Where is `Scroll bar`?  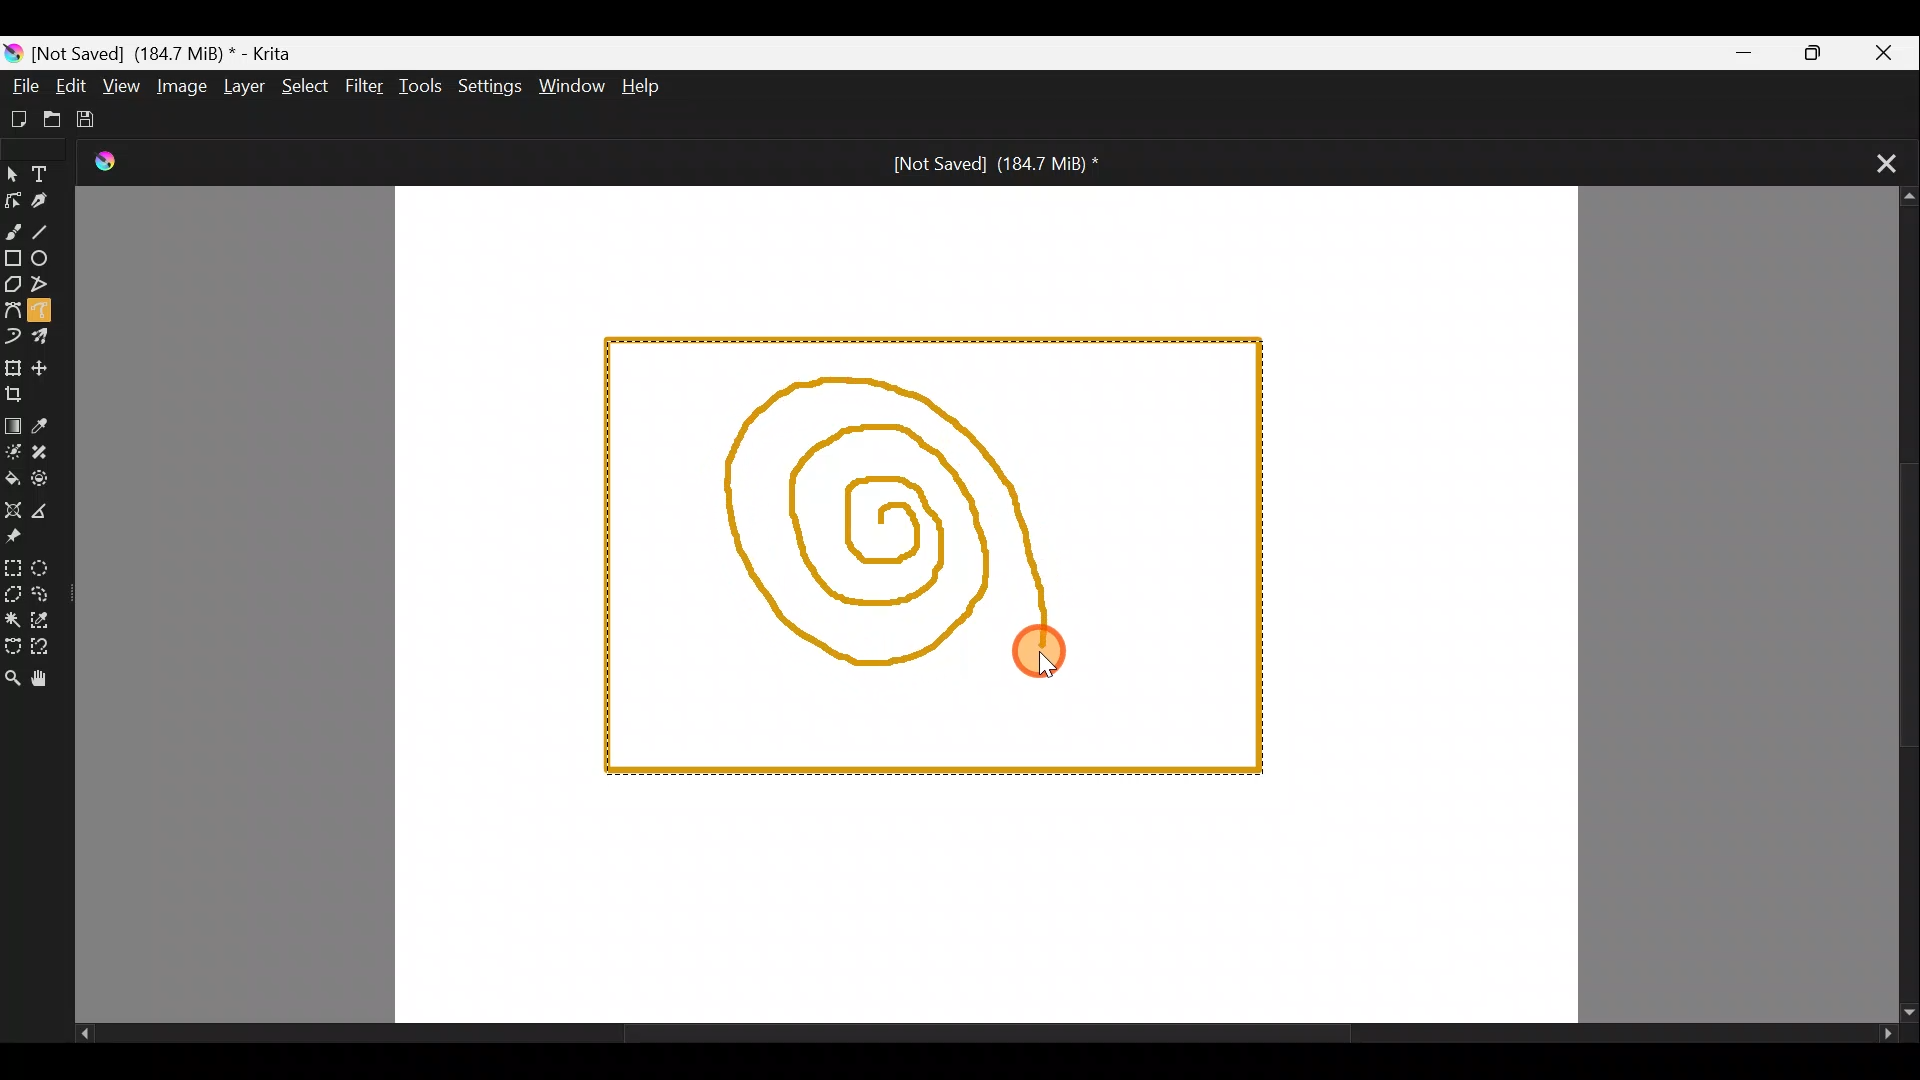
Scroll bar is located at coordinates (979, 1037).